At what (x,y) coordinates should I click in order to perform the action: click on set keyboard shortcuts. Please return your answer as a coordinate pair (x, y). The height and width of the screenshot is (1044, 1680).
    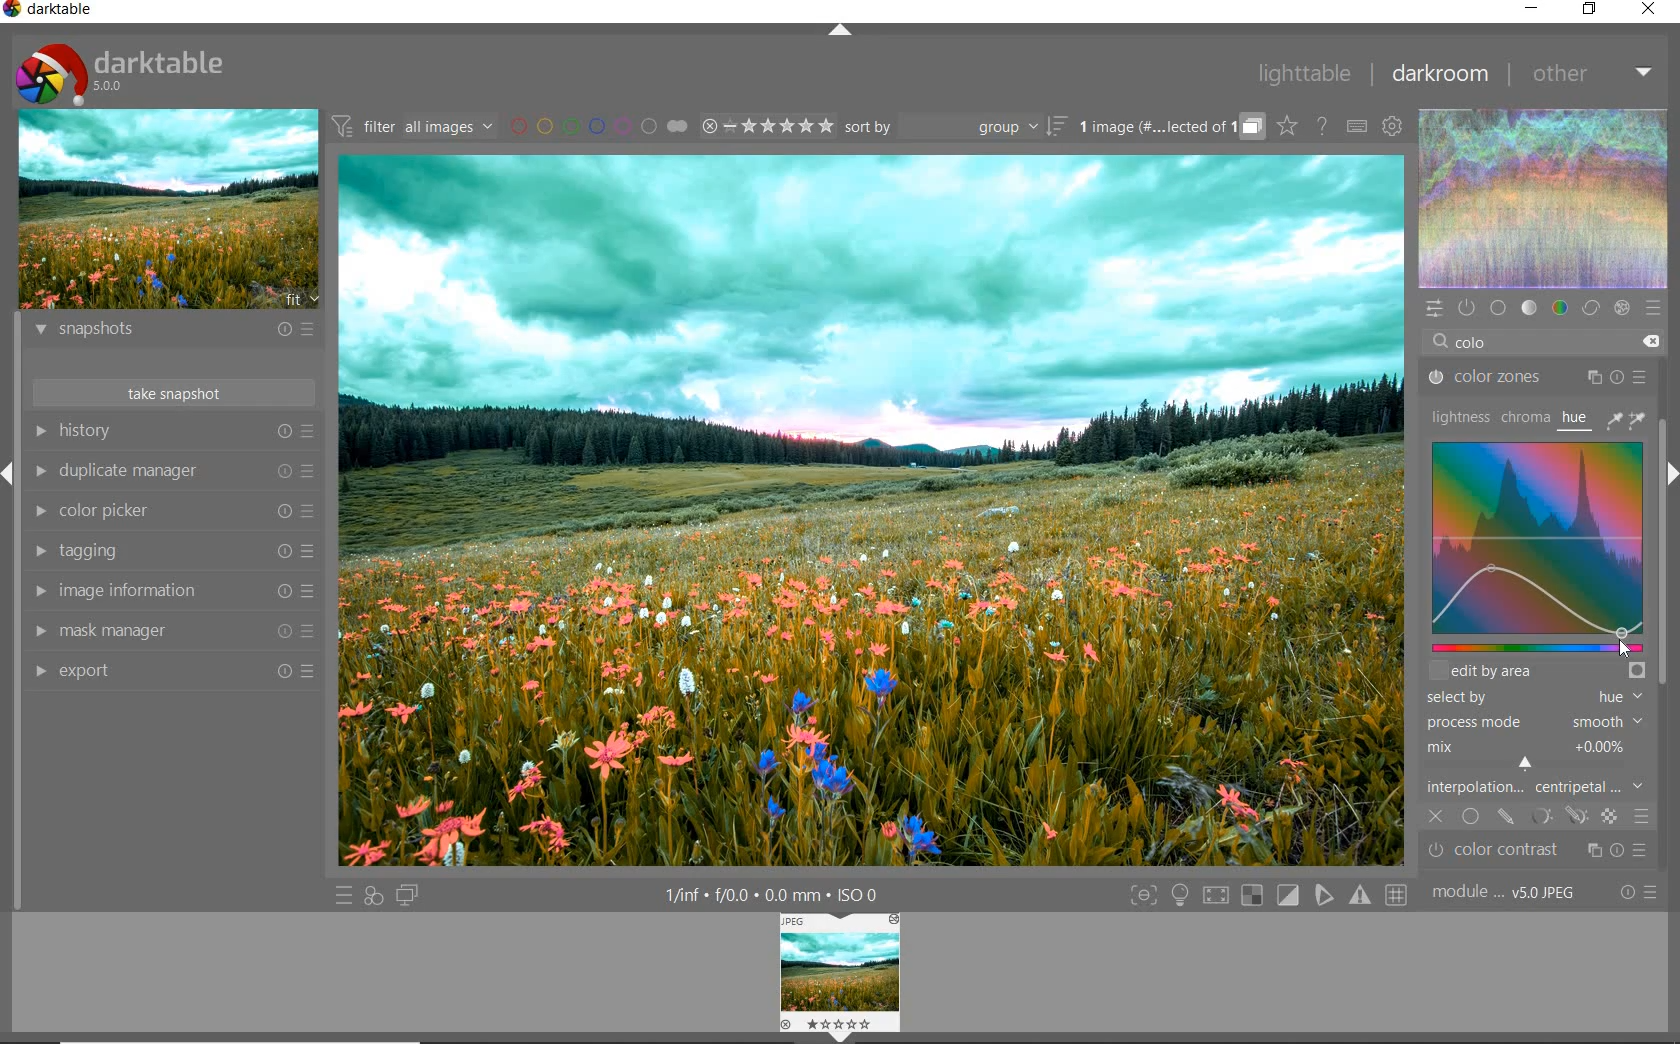
    Looking at the image, I should click on (1355, 127).